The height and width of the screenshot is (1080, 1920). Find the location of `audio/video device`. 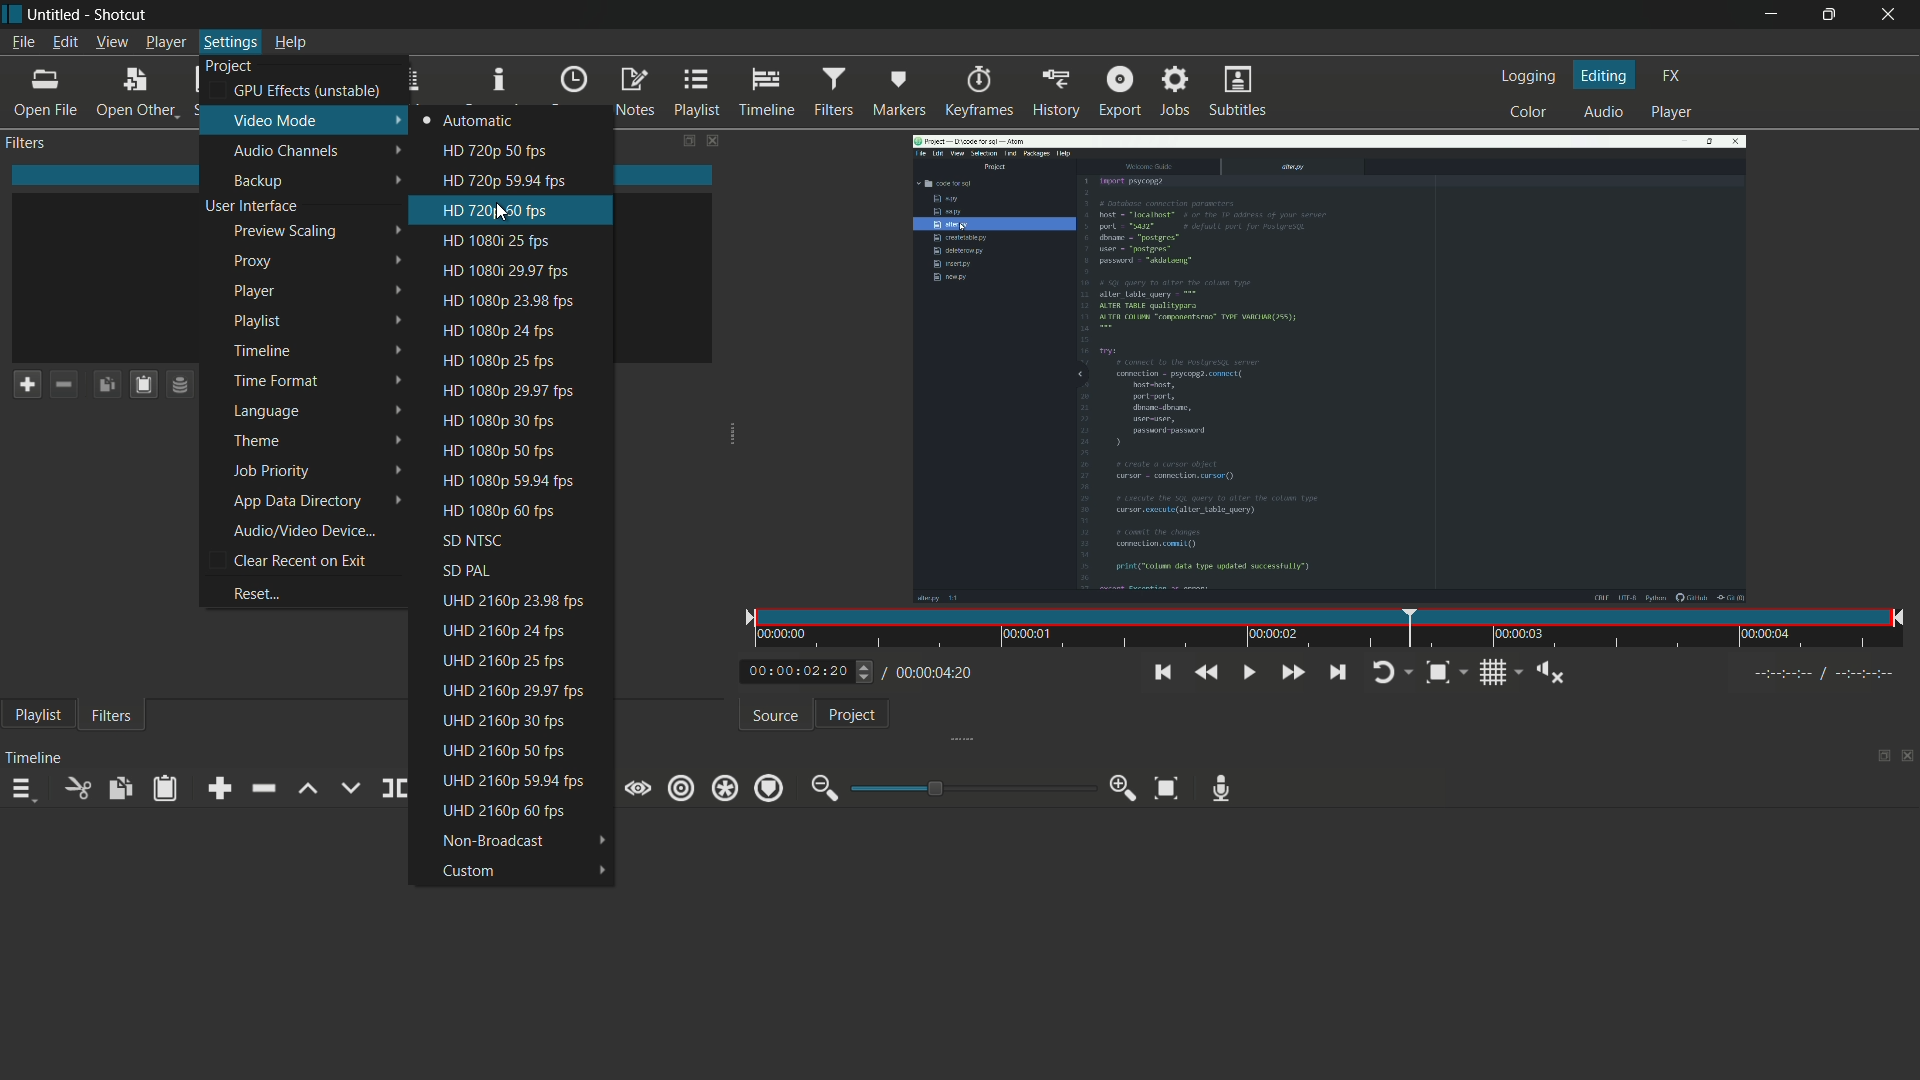

audio/video device is located at coordinates (320, 530).